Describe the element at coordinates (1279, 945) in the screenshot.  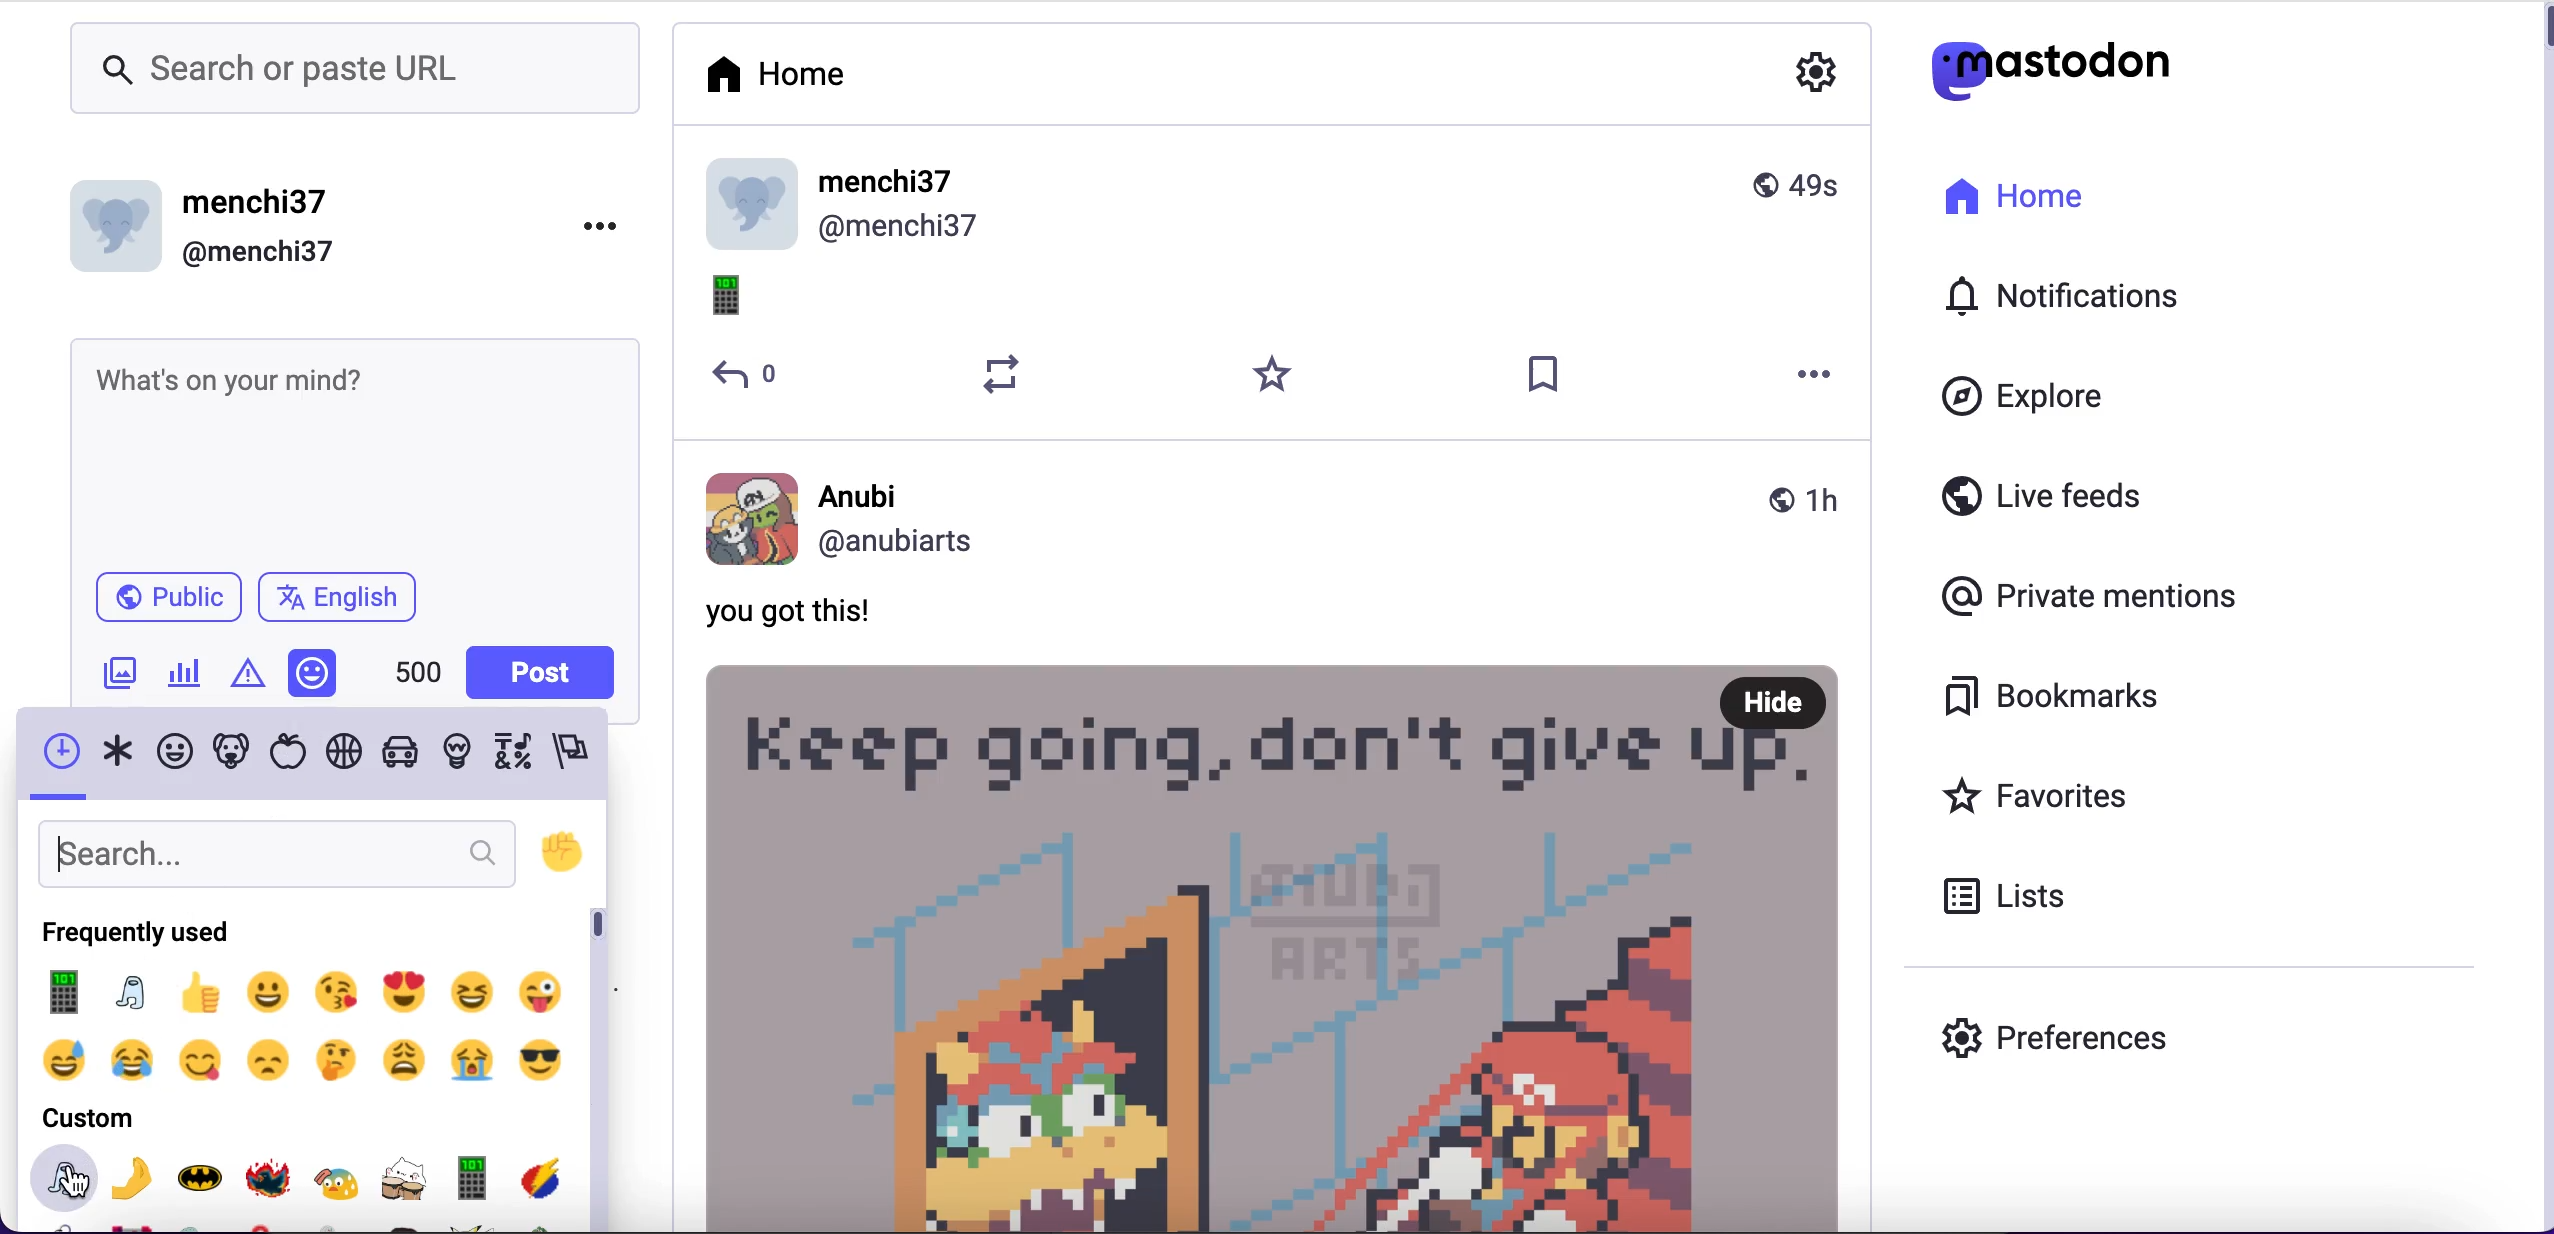
I see `post` at that location.